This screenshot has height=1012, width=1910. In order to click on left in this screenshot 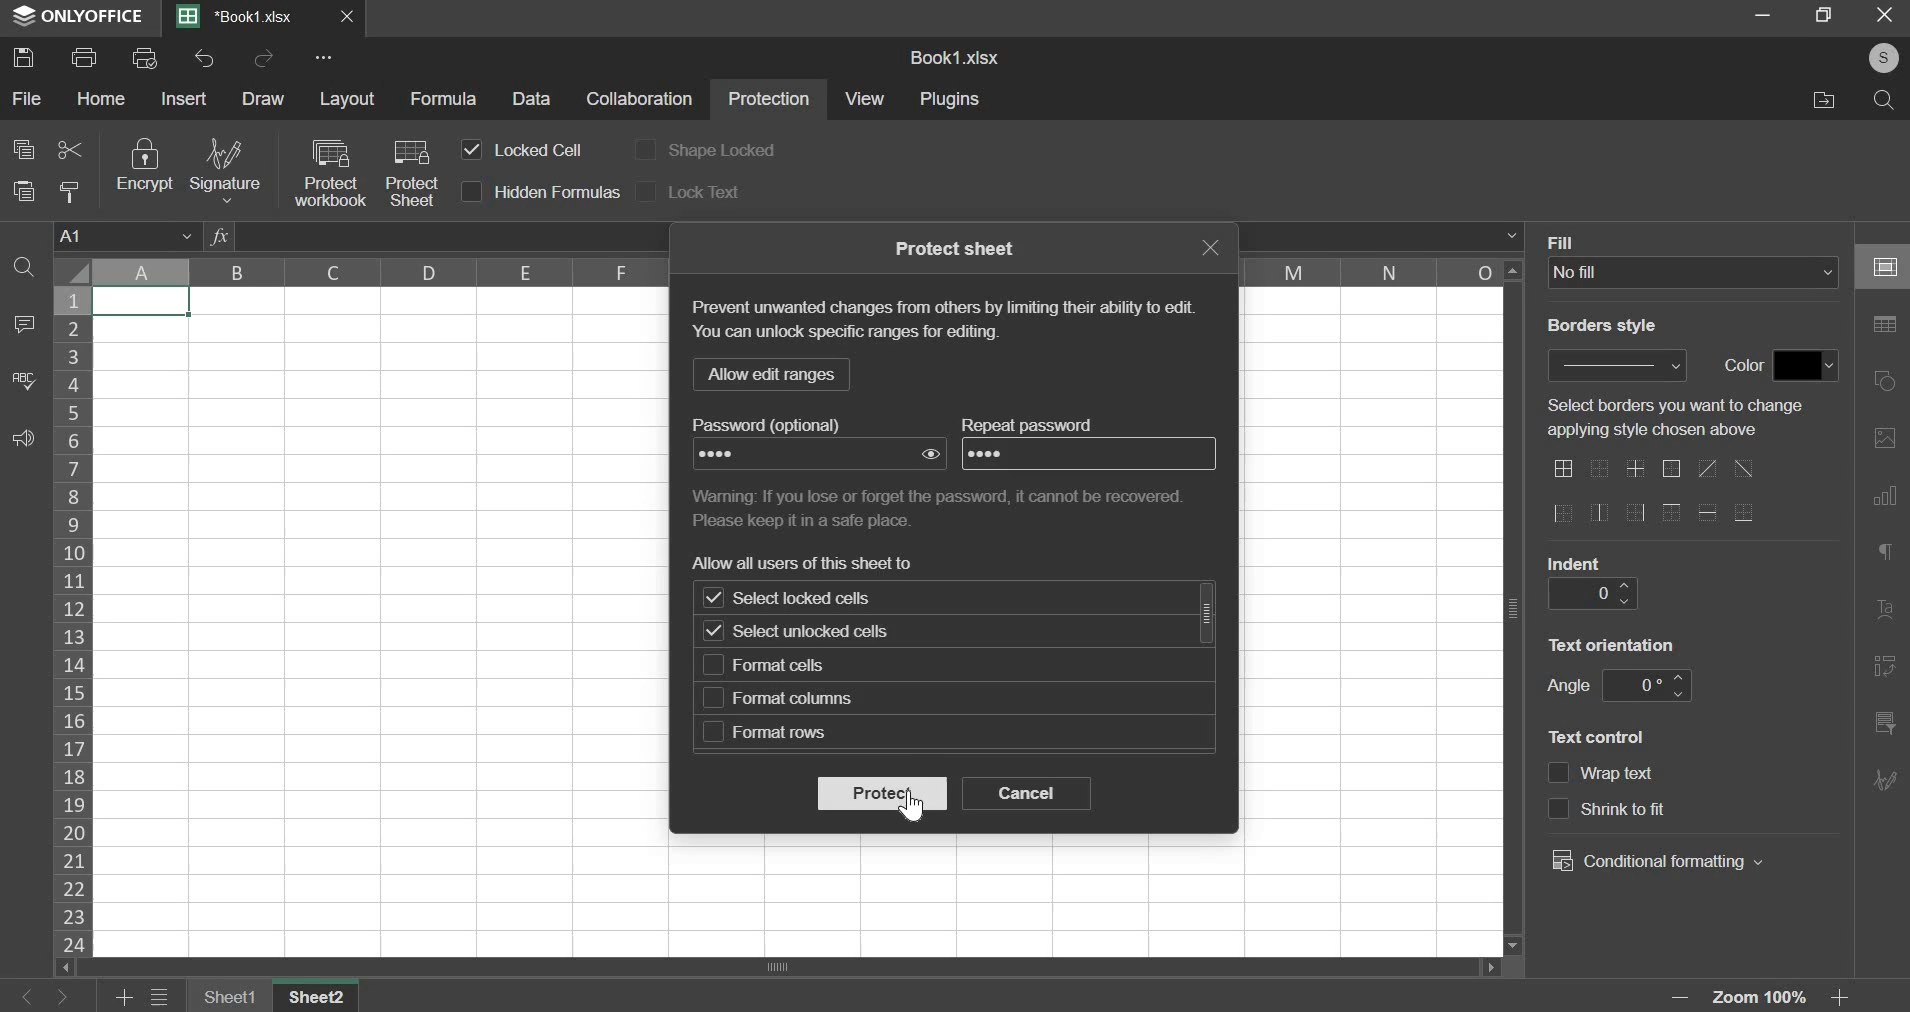, I will do `click(30, 998)`.